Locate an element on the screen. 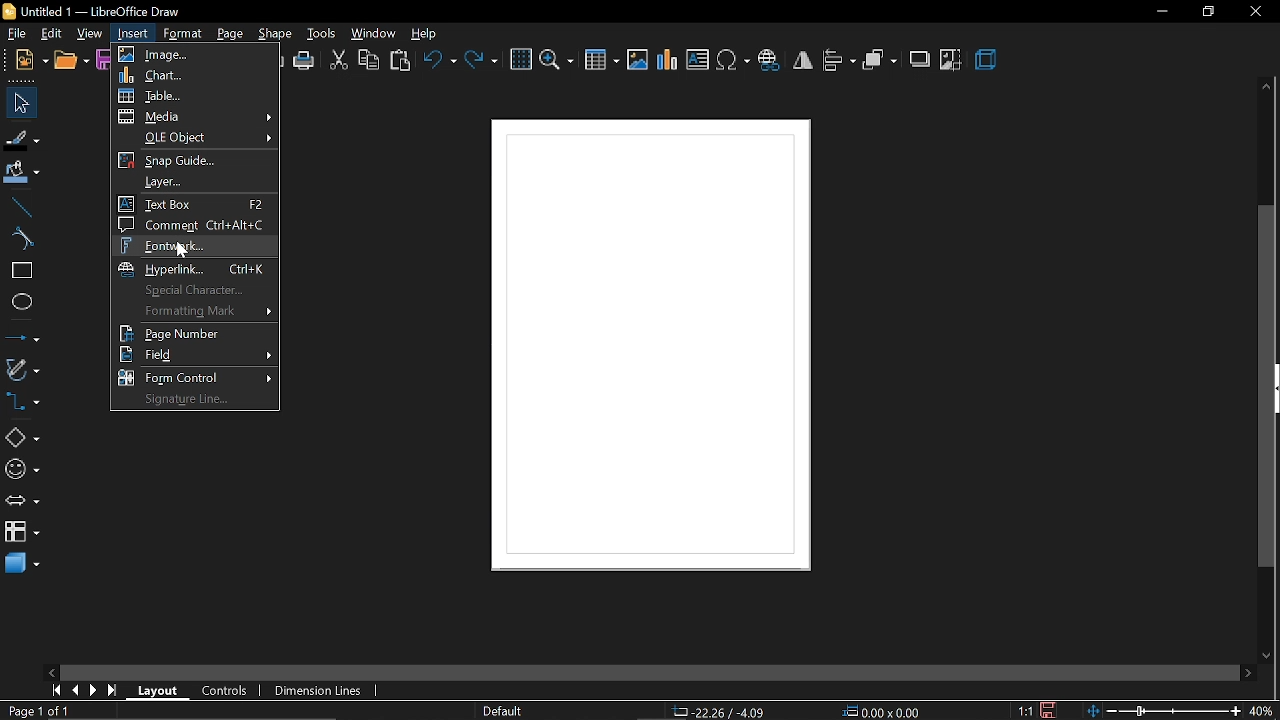  open is located at coordinates (71, 60).